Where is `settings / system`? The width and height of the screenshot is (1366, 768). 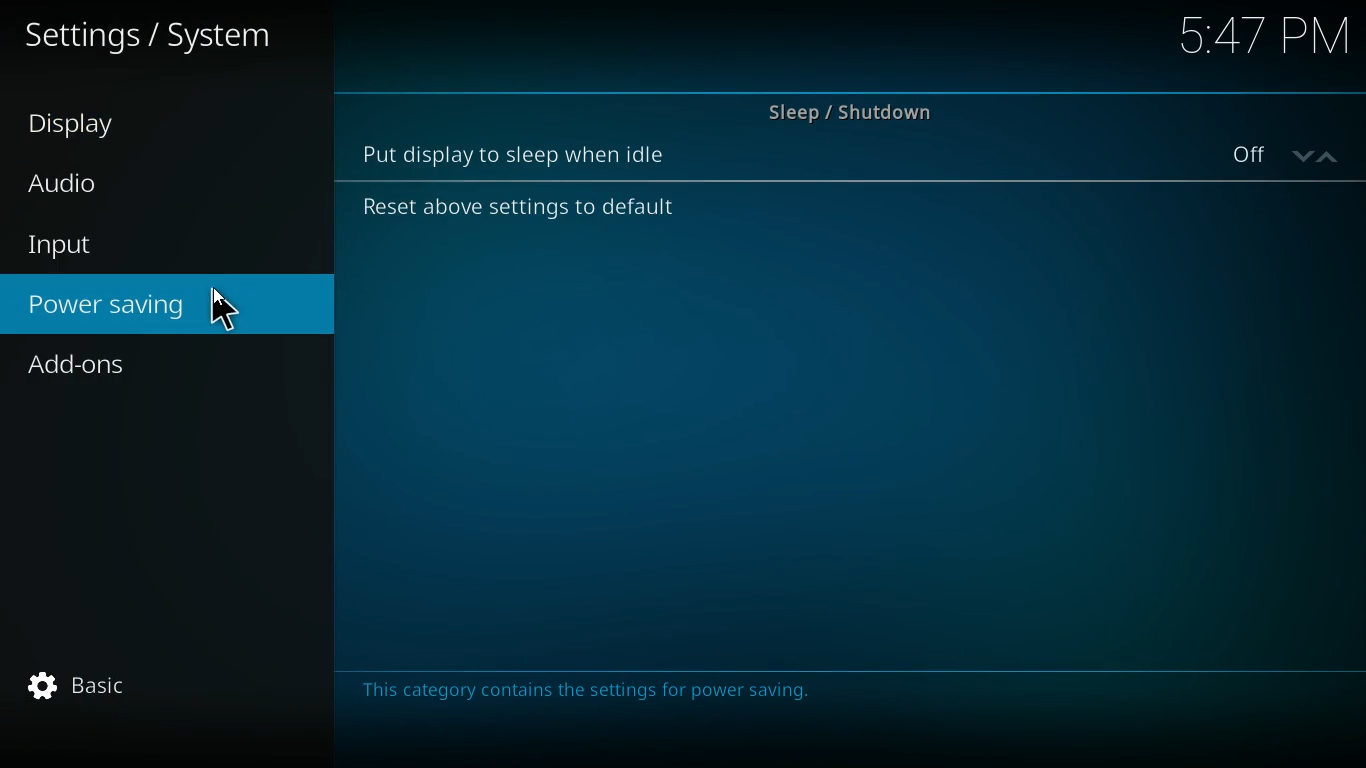
settings / system is located at coordinates (159, 41).